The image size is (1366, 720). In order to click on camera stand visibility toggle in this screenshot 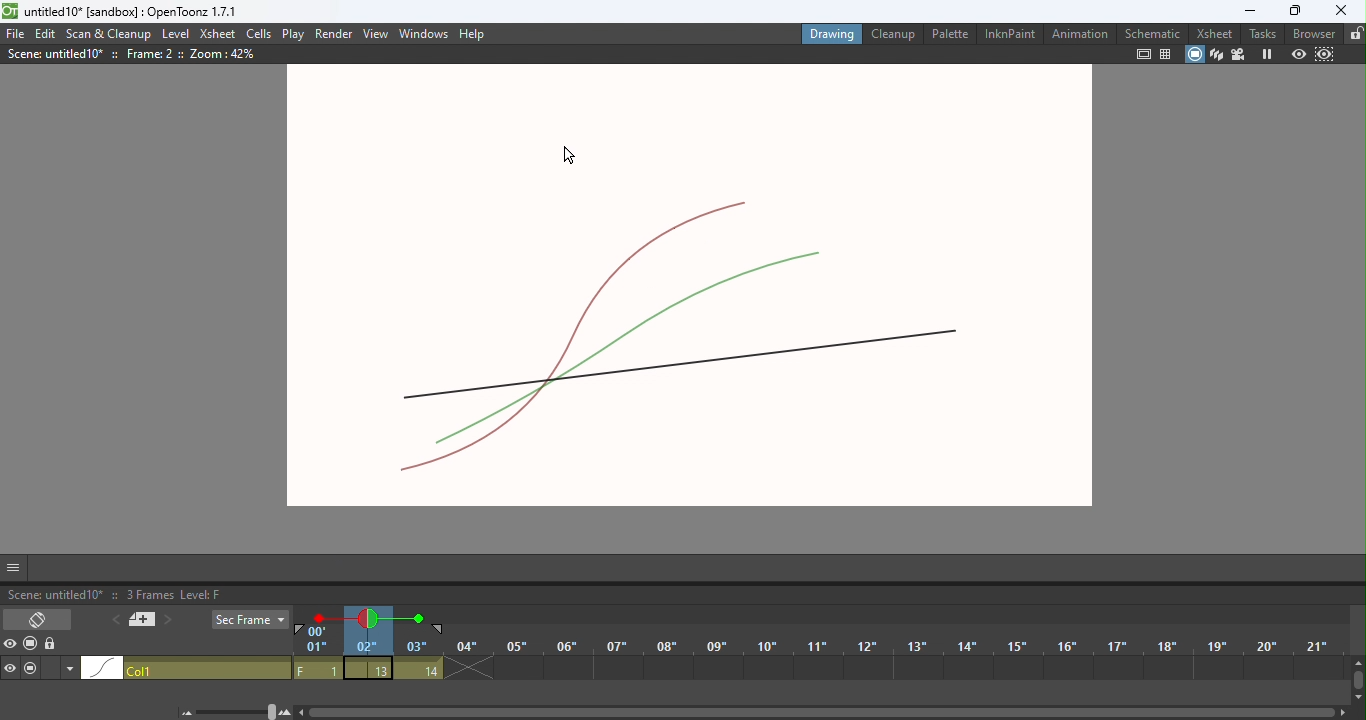, I will do `click(32, 669)`.